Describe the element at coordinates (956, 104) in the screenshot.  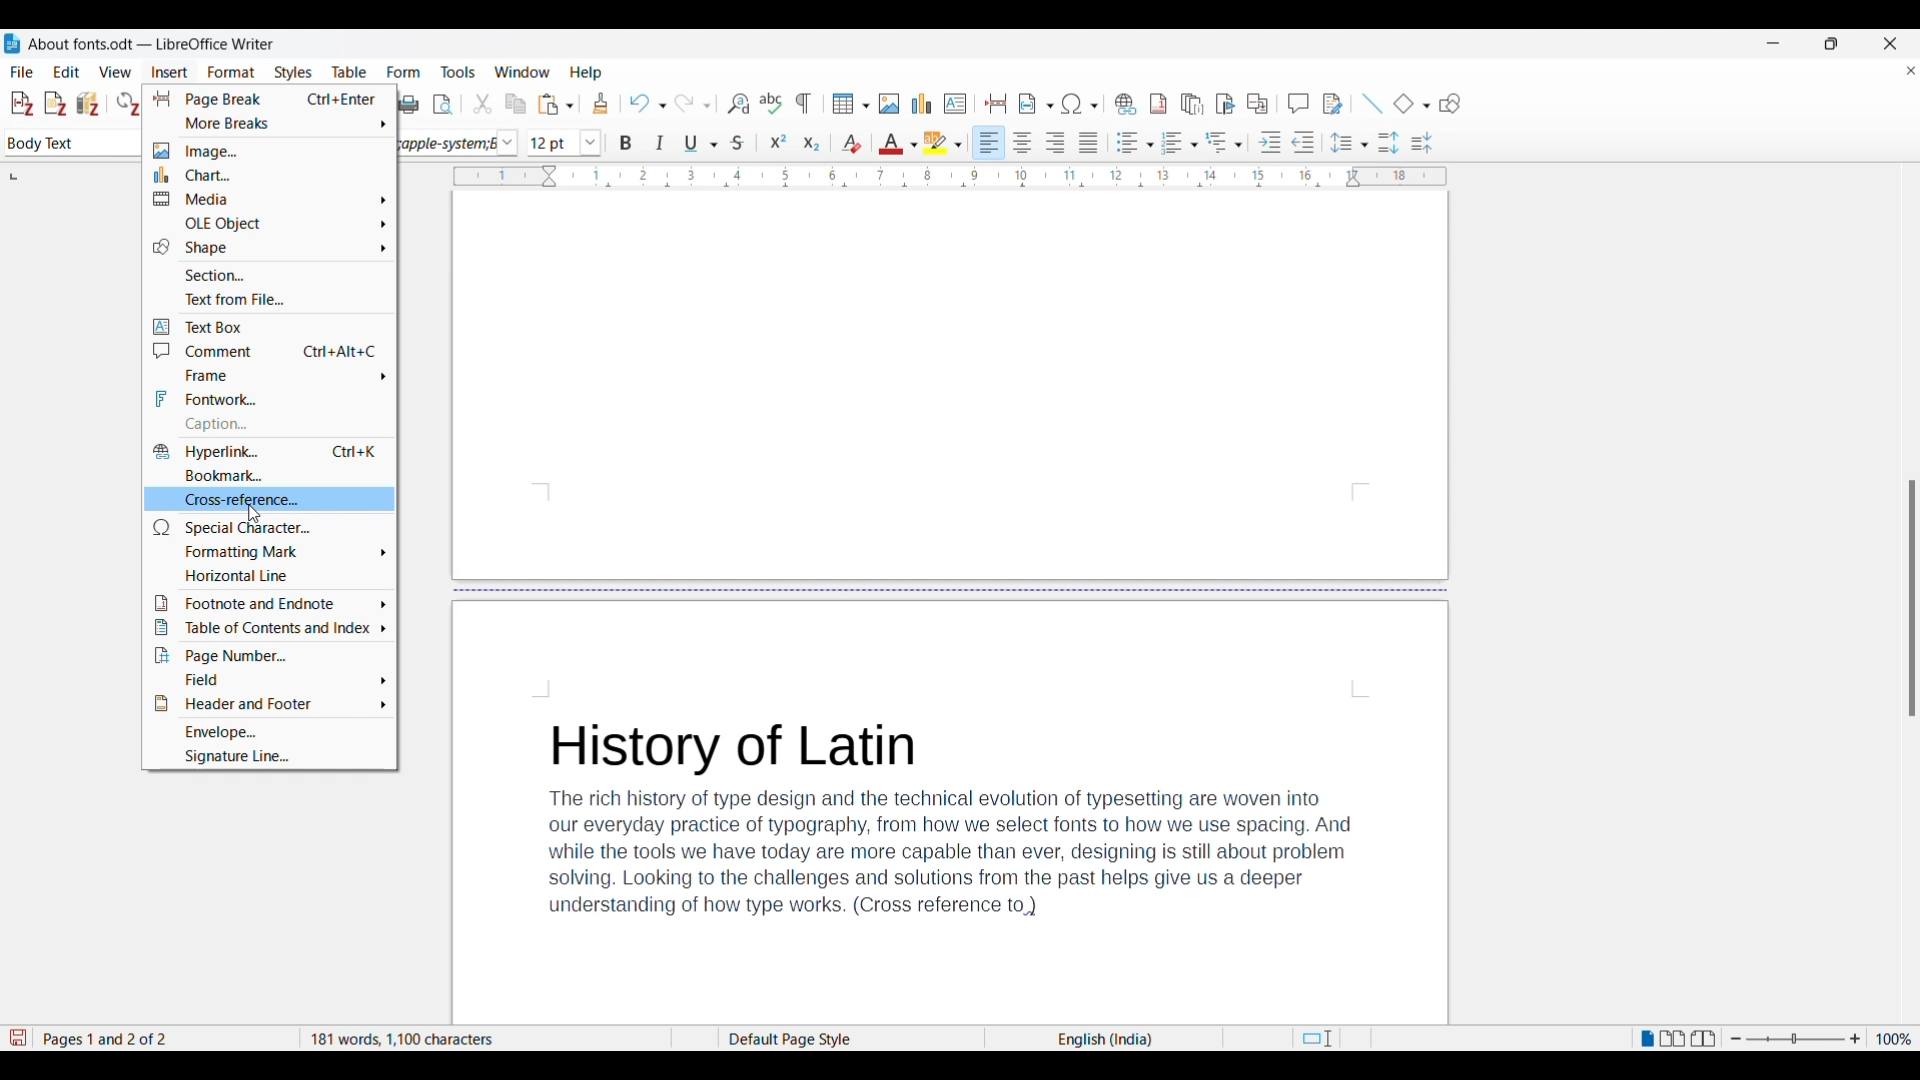
I see `Insert text box` at that location.